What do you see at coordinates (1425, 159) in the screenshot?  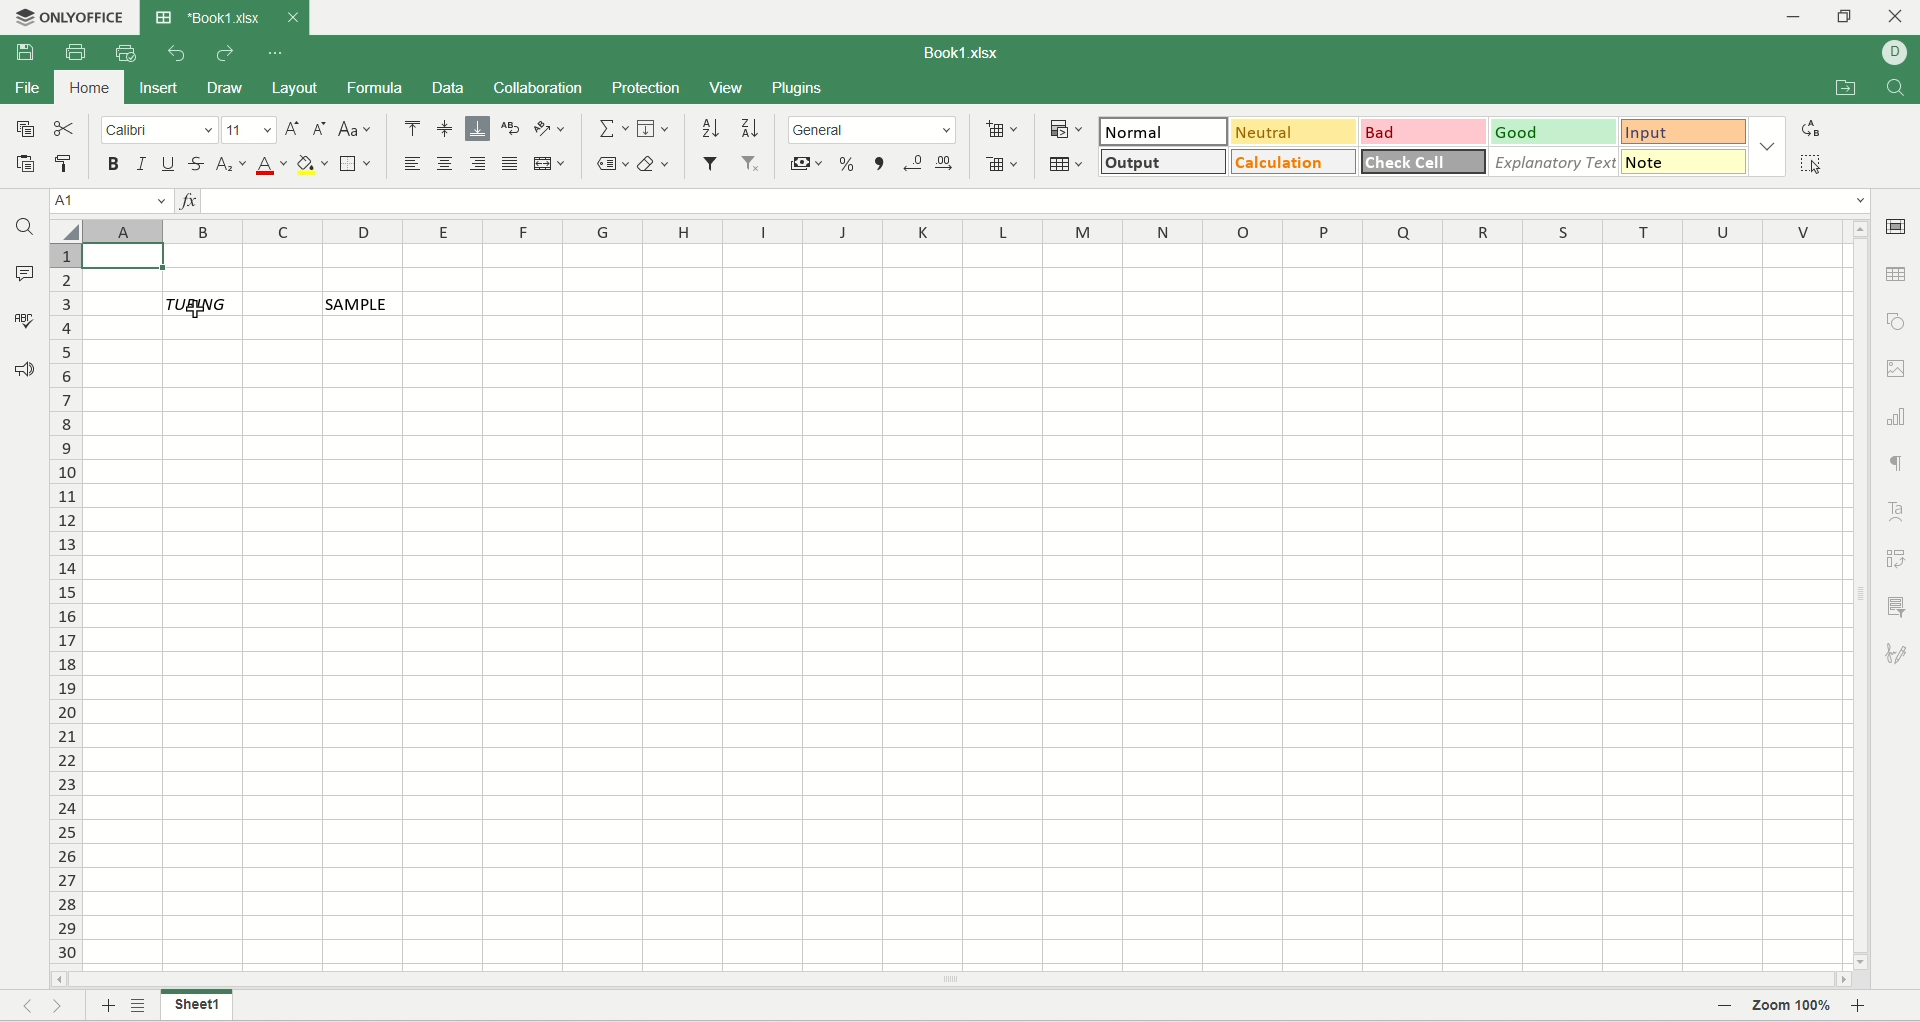 I see `check cell` at bounding box center [1425, 159].